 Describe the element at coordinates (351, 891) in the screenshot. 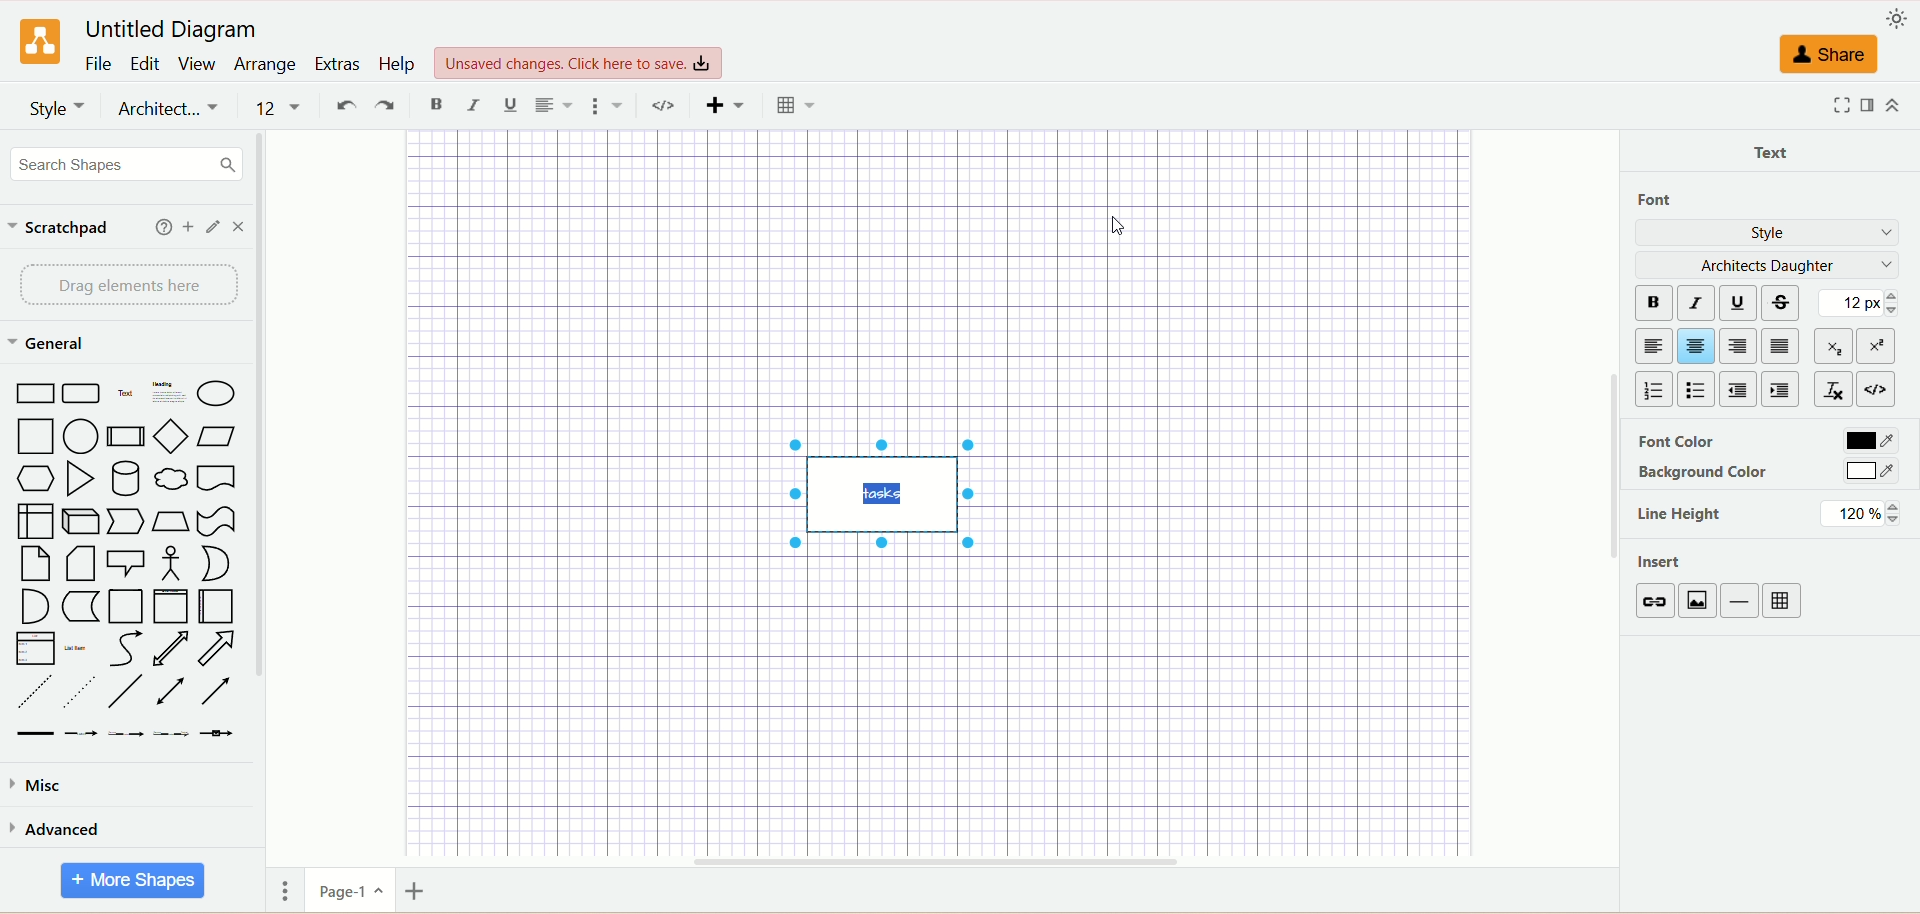

I see `page-1` at that location.